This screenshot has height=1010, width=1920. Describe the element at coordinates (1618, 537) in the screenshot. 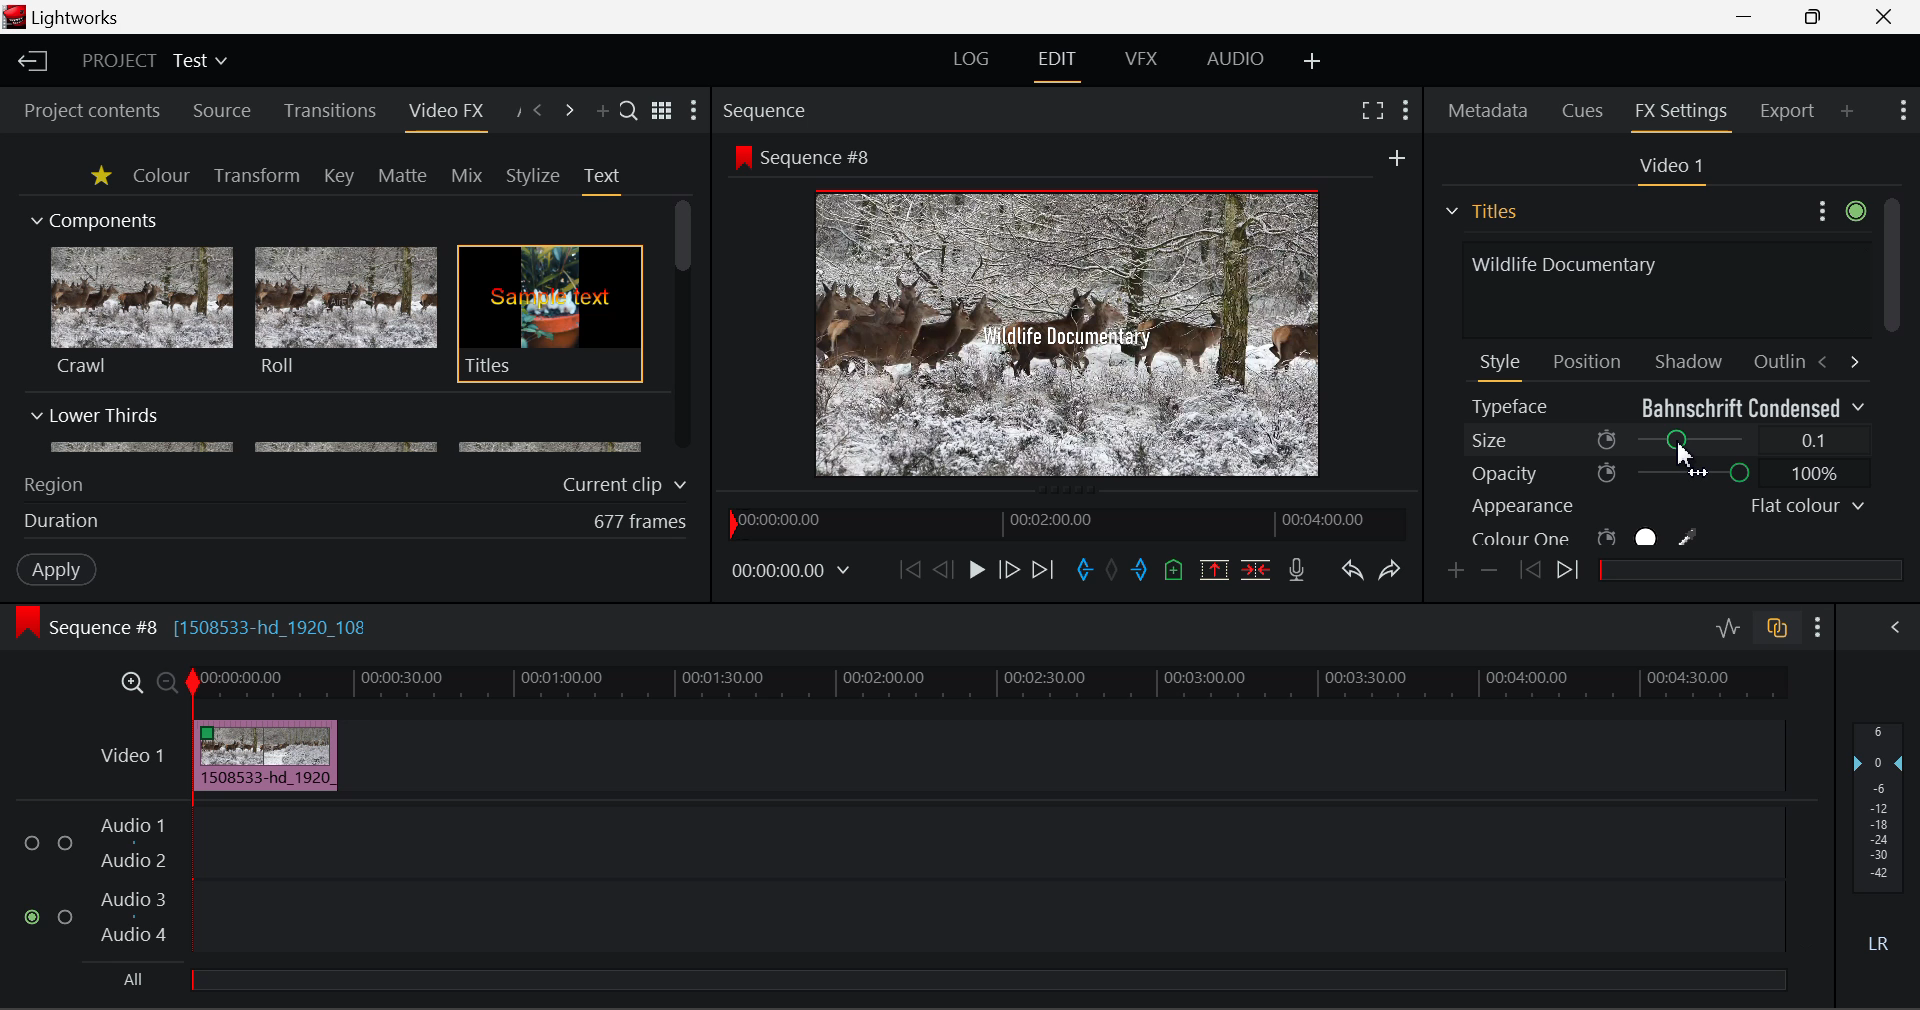

I see `Colour One` at that location.